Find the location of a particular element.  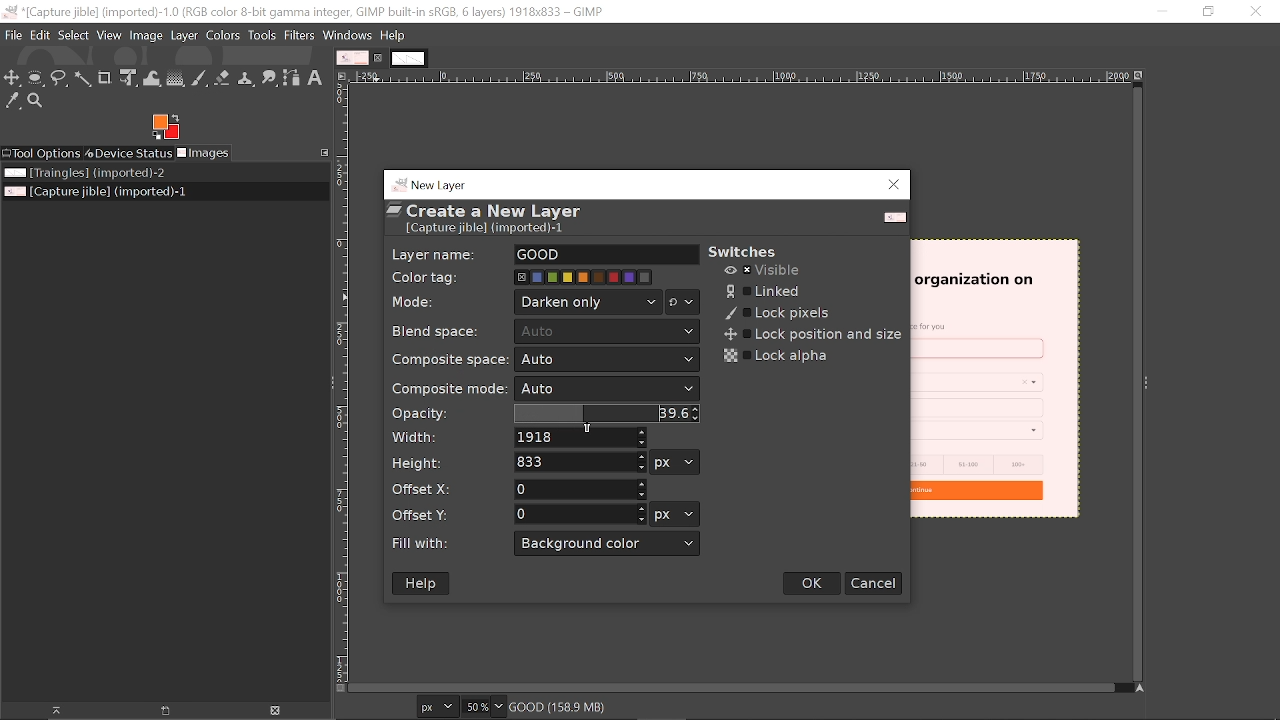

Composite mode: is located at coordinates (445, 388).